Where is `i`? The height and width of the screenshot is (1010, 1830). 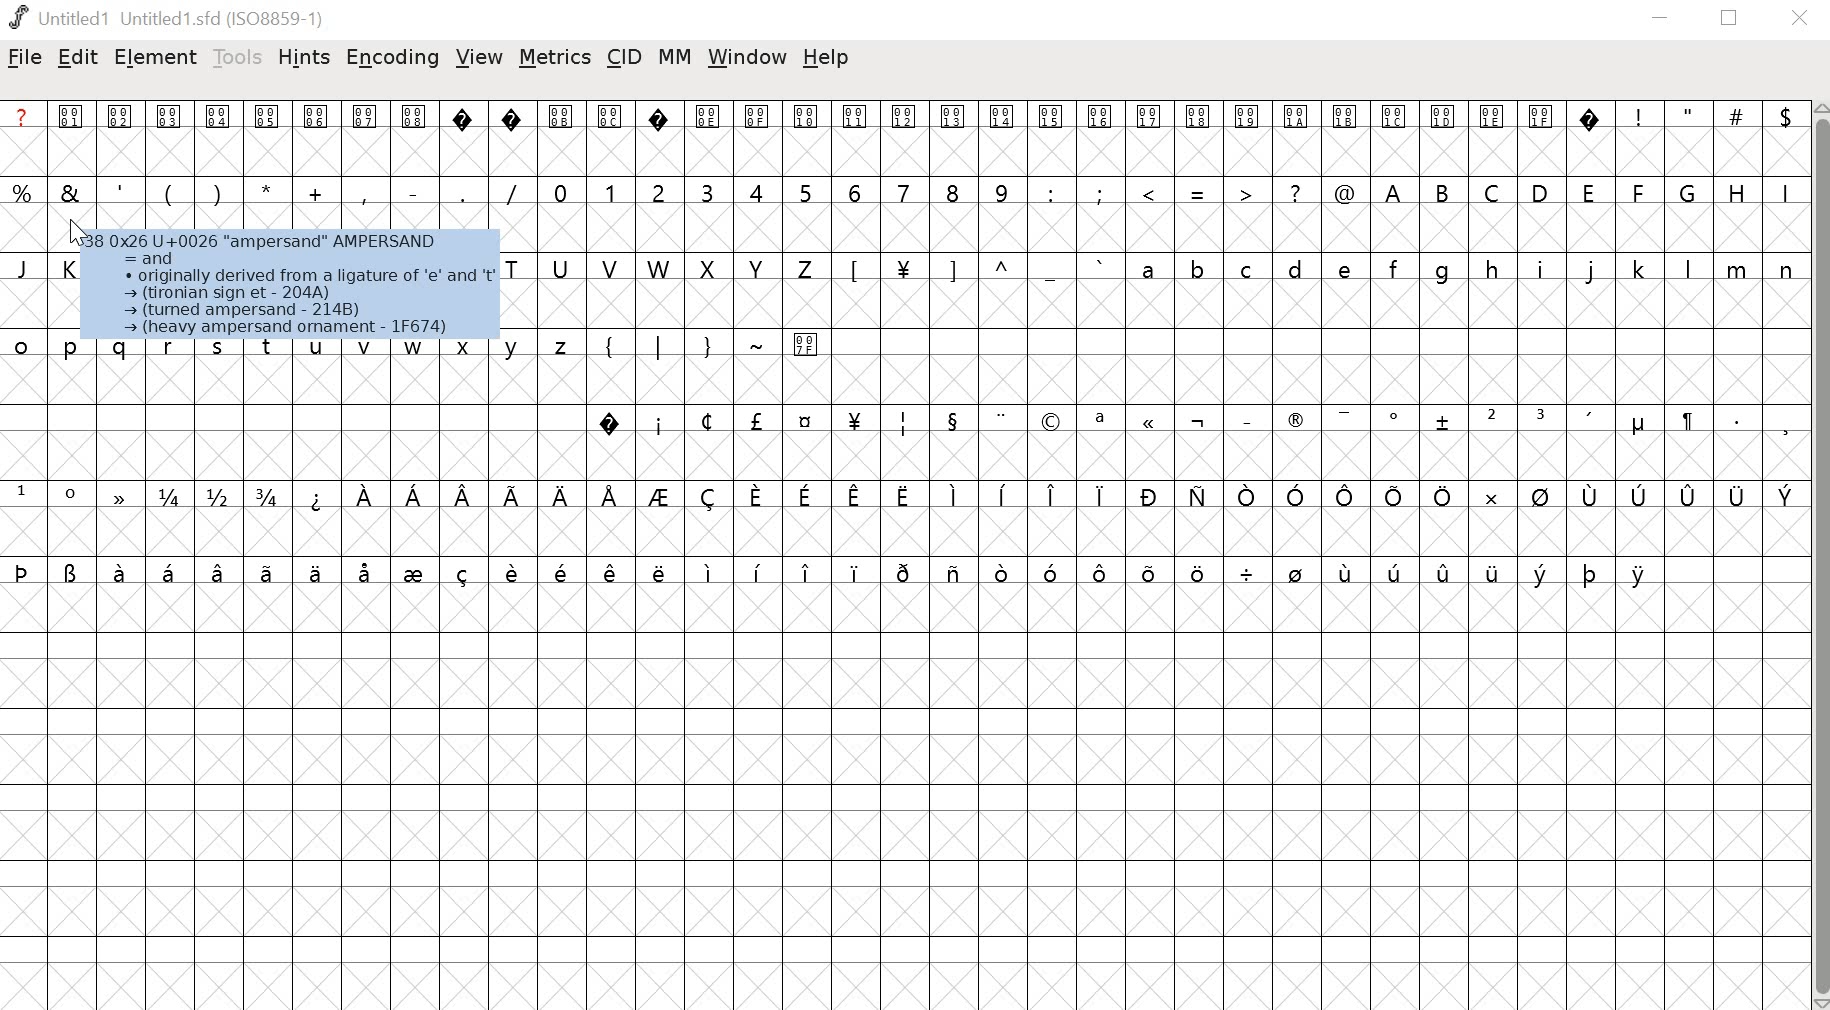 i is located at coordinates (659, 422).